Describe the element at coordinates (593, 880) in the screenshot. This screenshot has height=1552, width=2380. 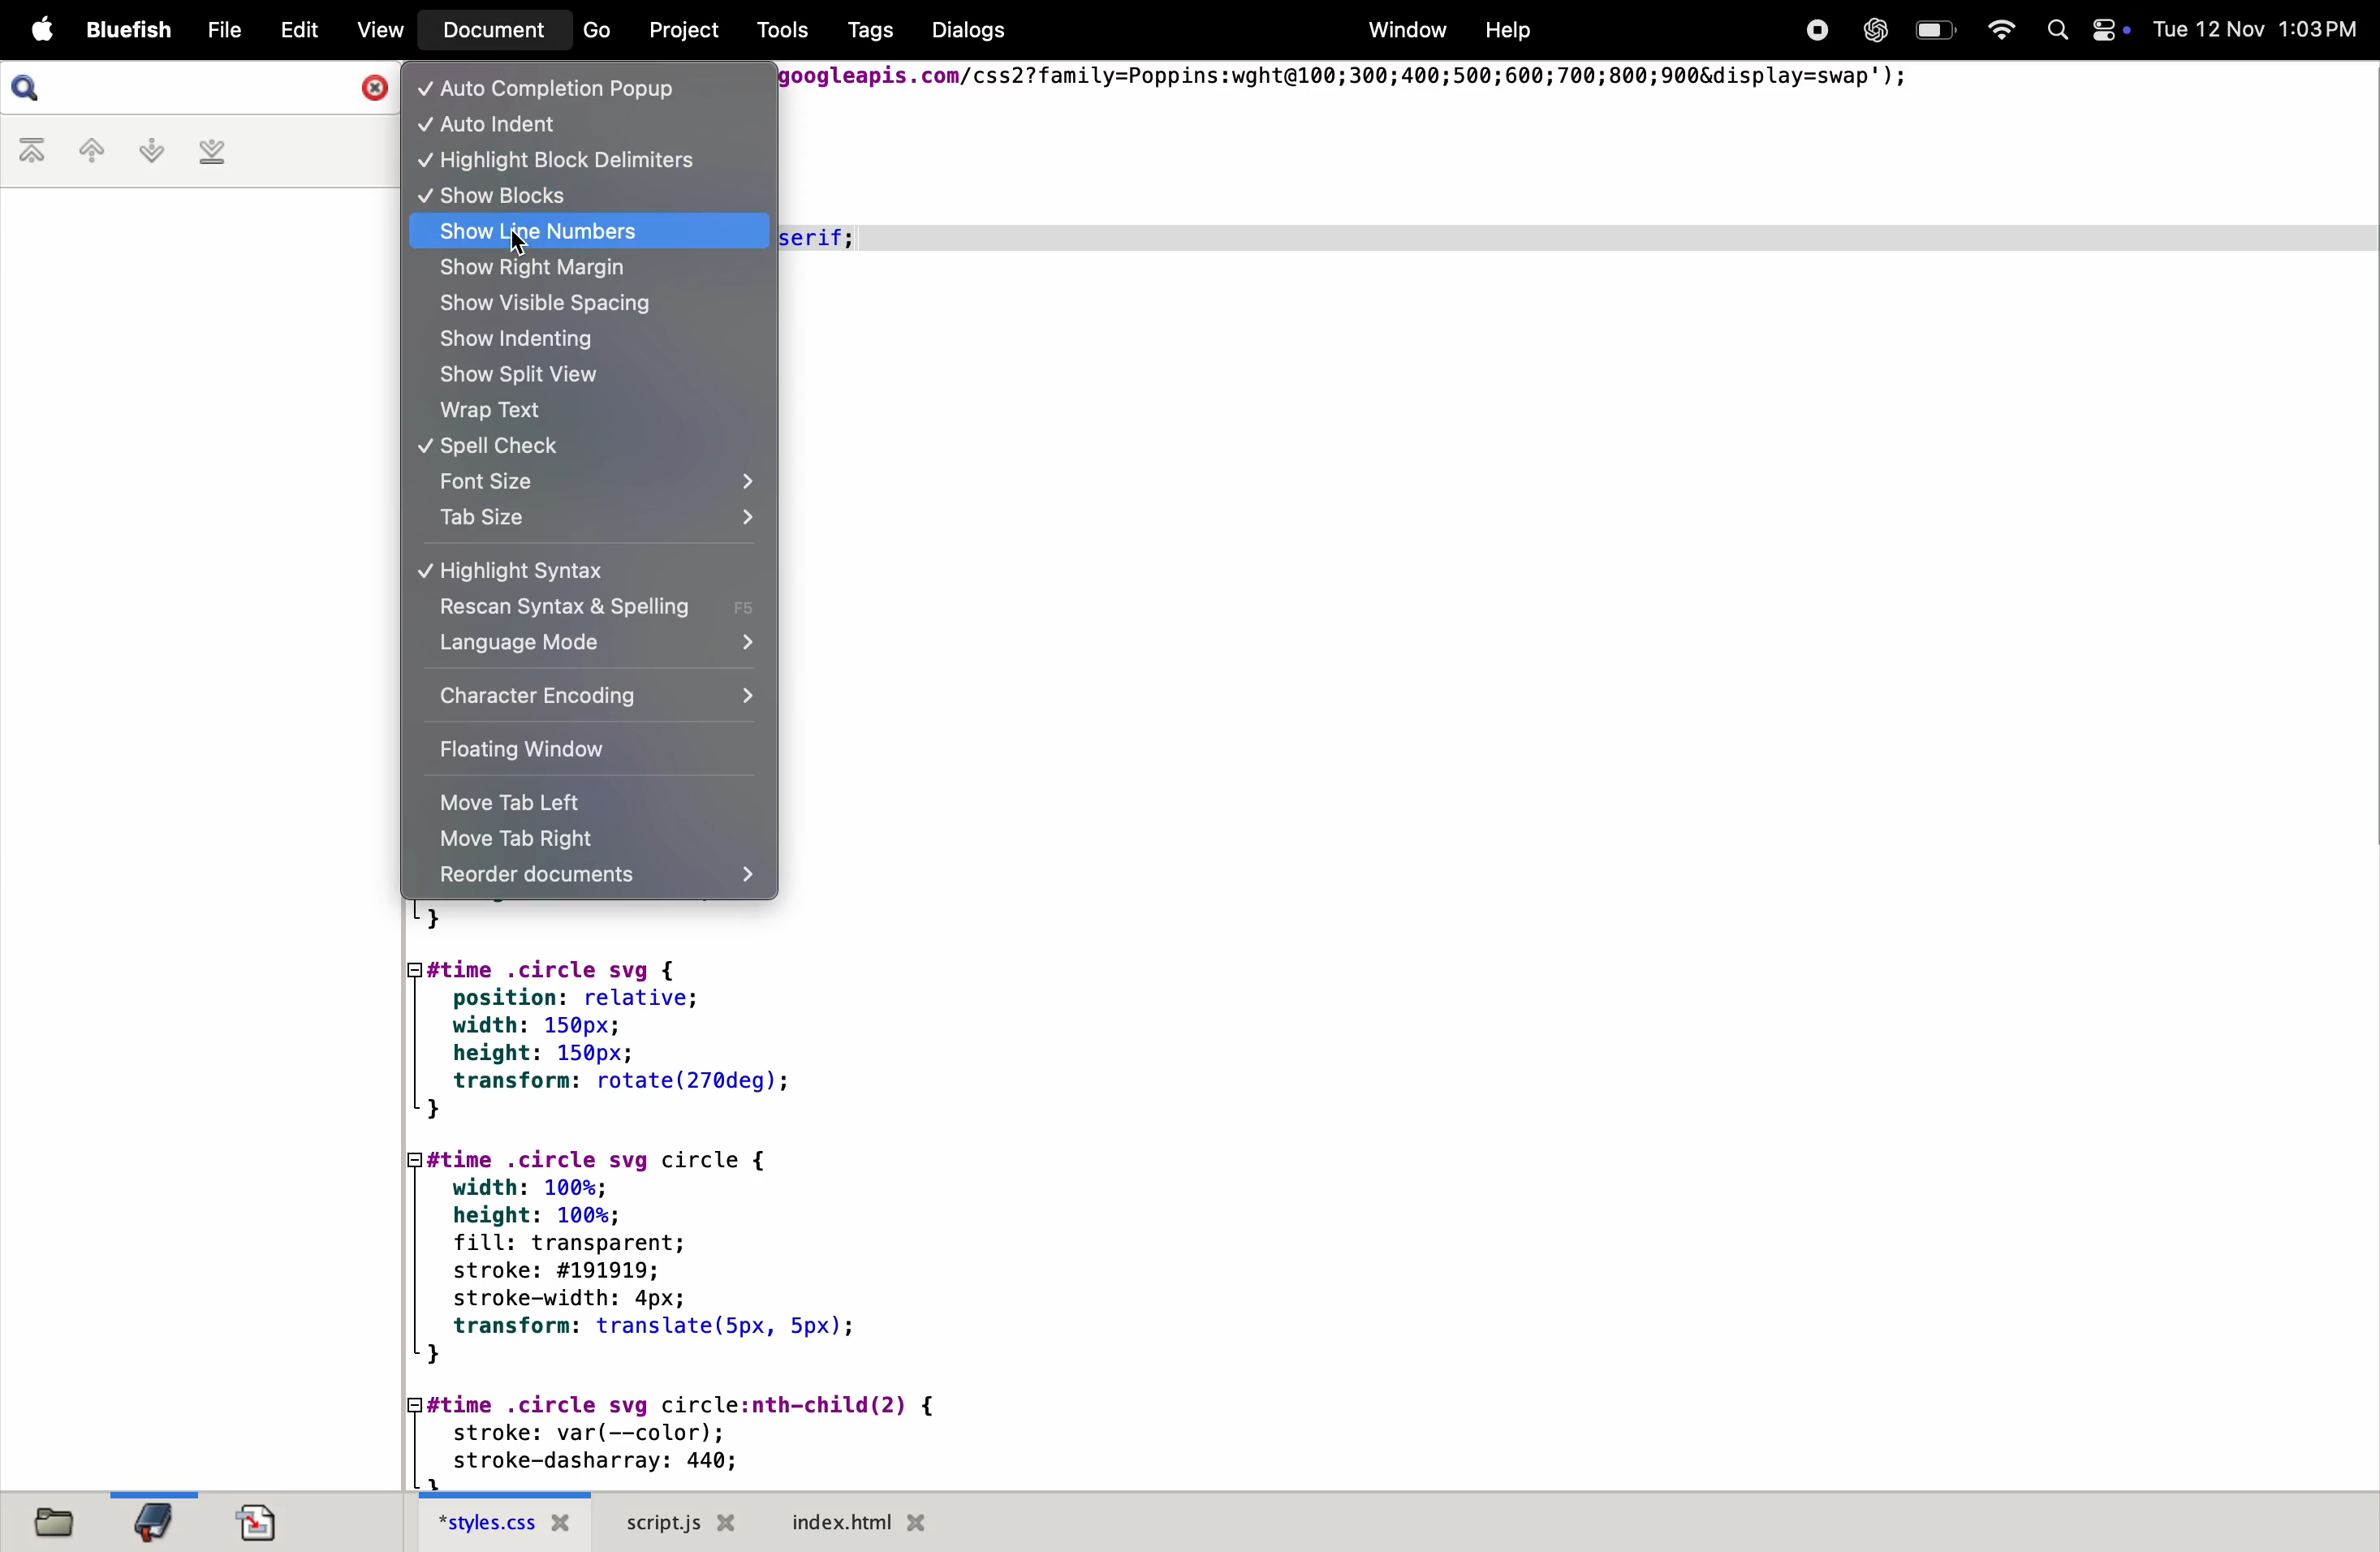
I see `recorder documents` at that location.